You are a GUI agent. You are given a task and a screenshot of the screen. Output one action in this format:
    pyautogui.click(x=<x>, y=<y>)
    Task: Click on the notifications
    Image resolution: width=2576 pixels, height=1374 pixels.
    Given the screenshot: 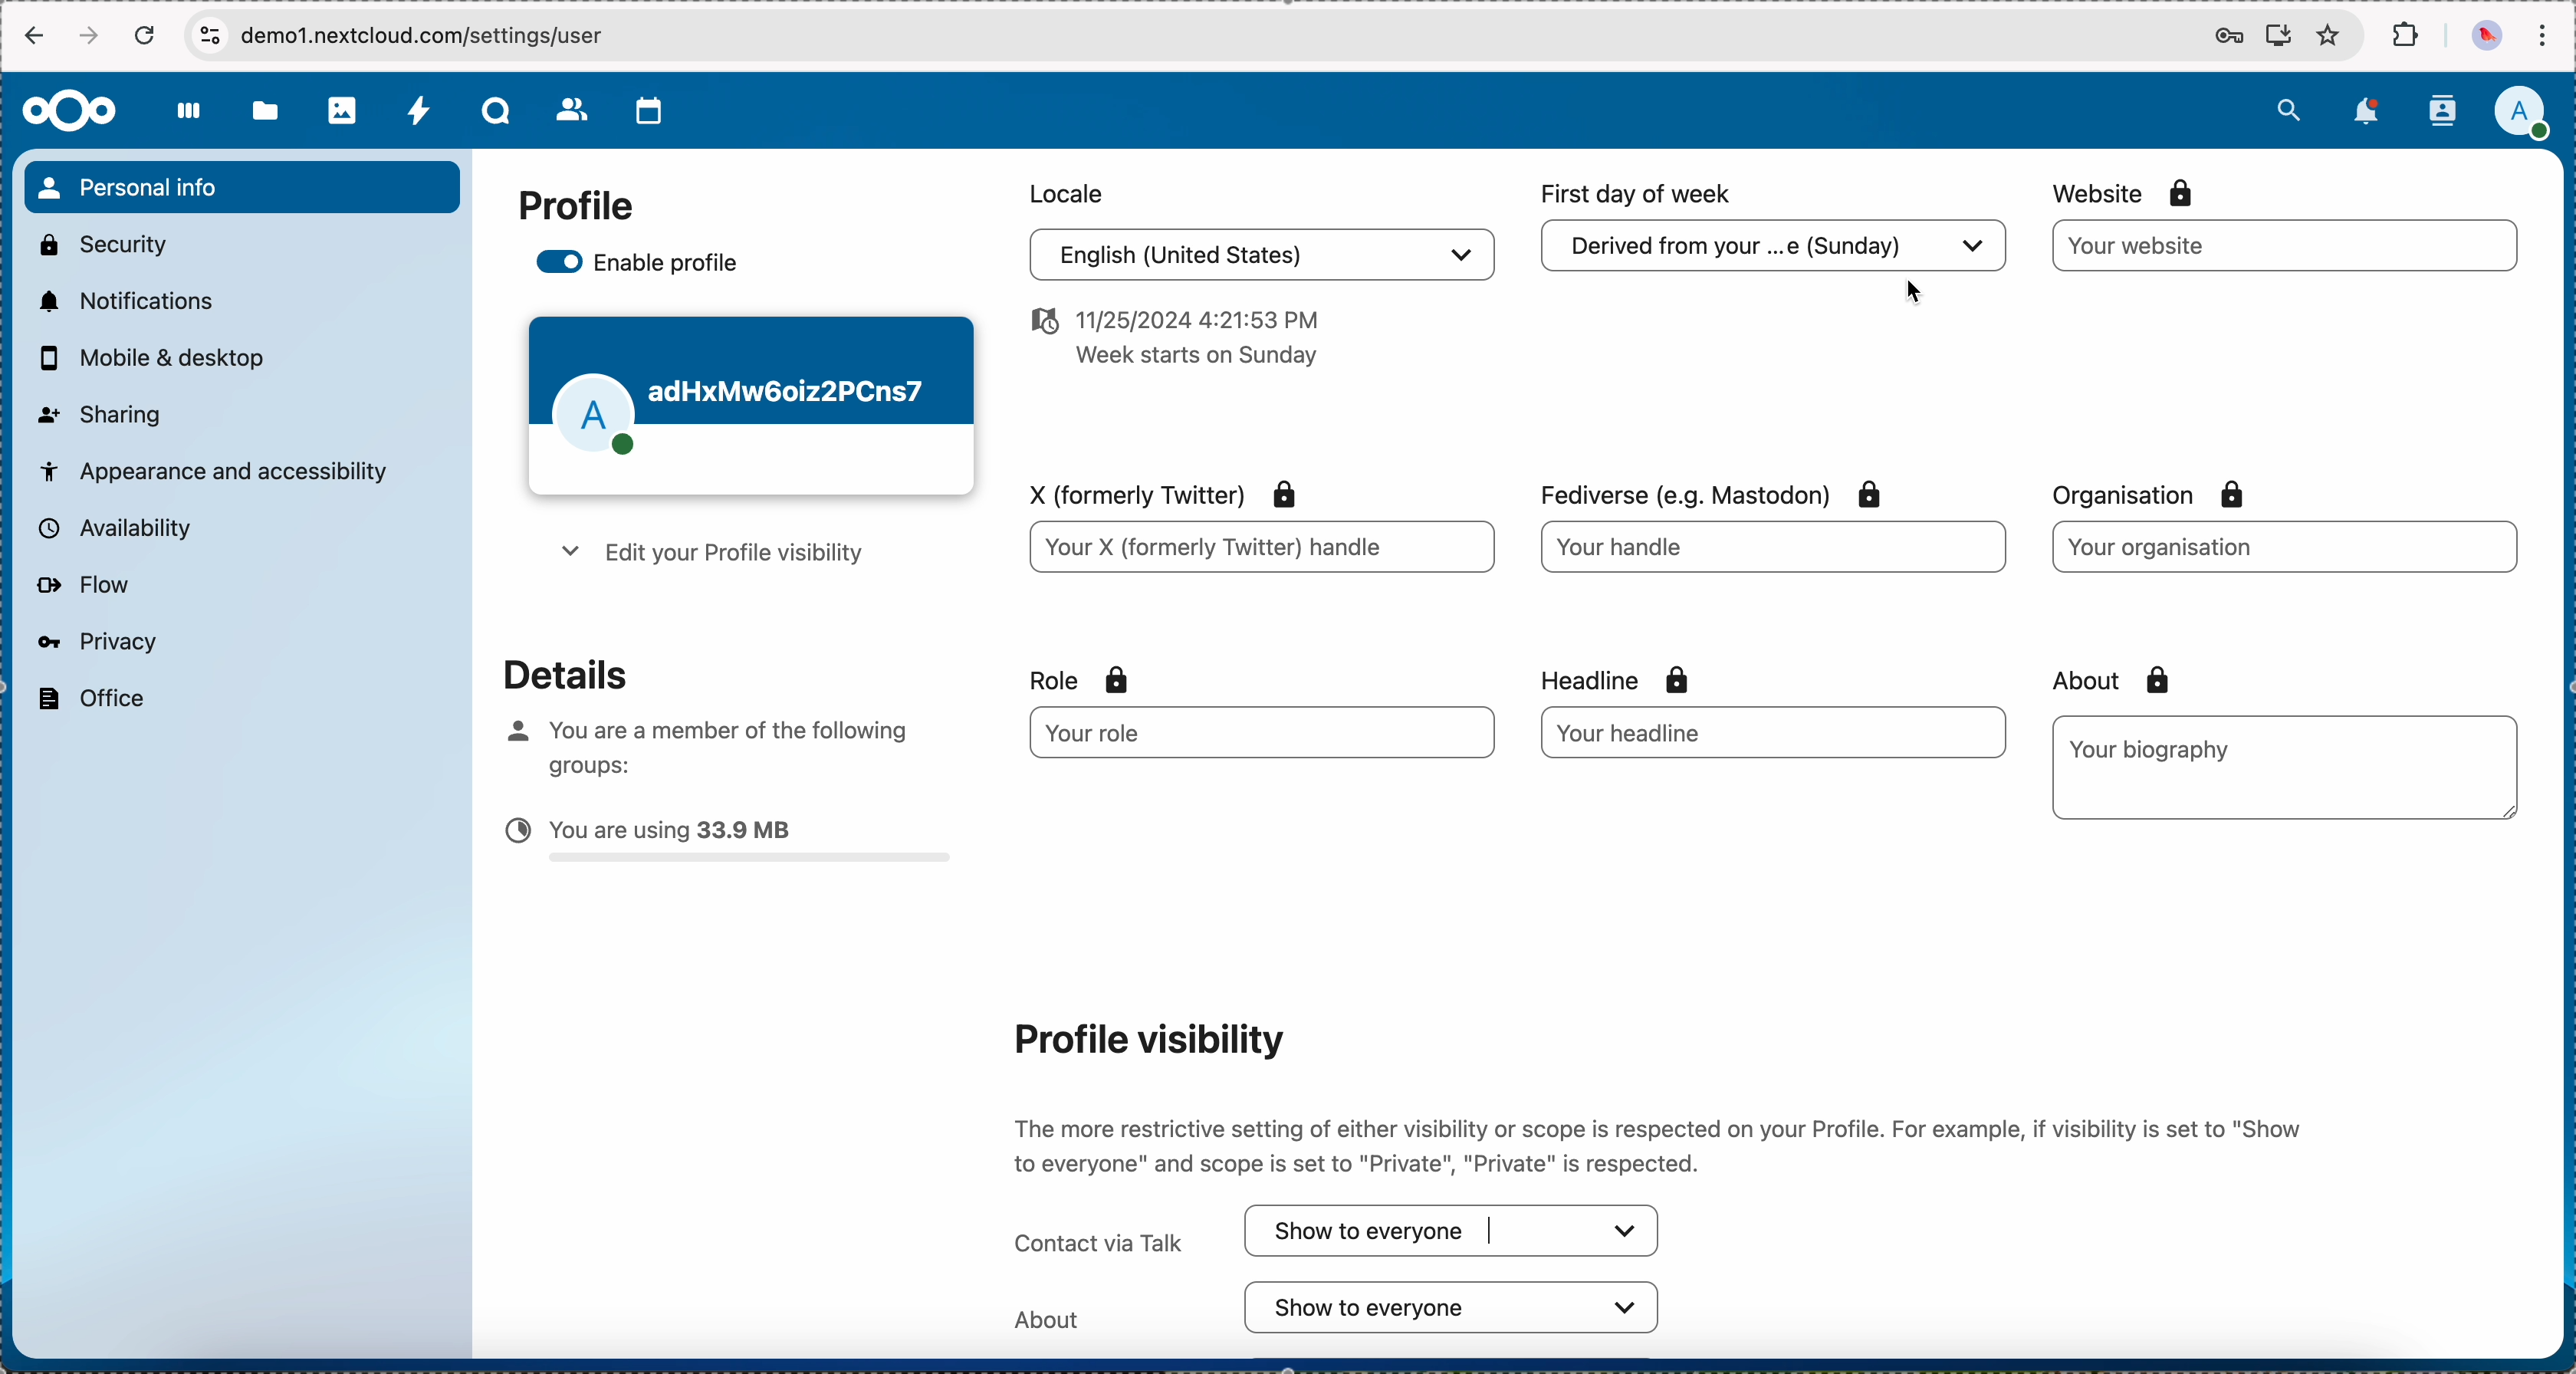 What is the action you would take?
    pyautogui.click(x=2370, y=111)
    